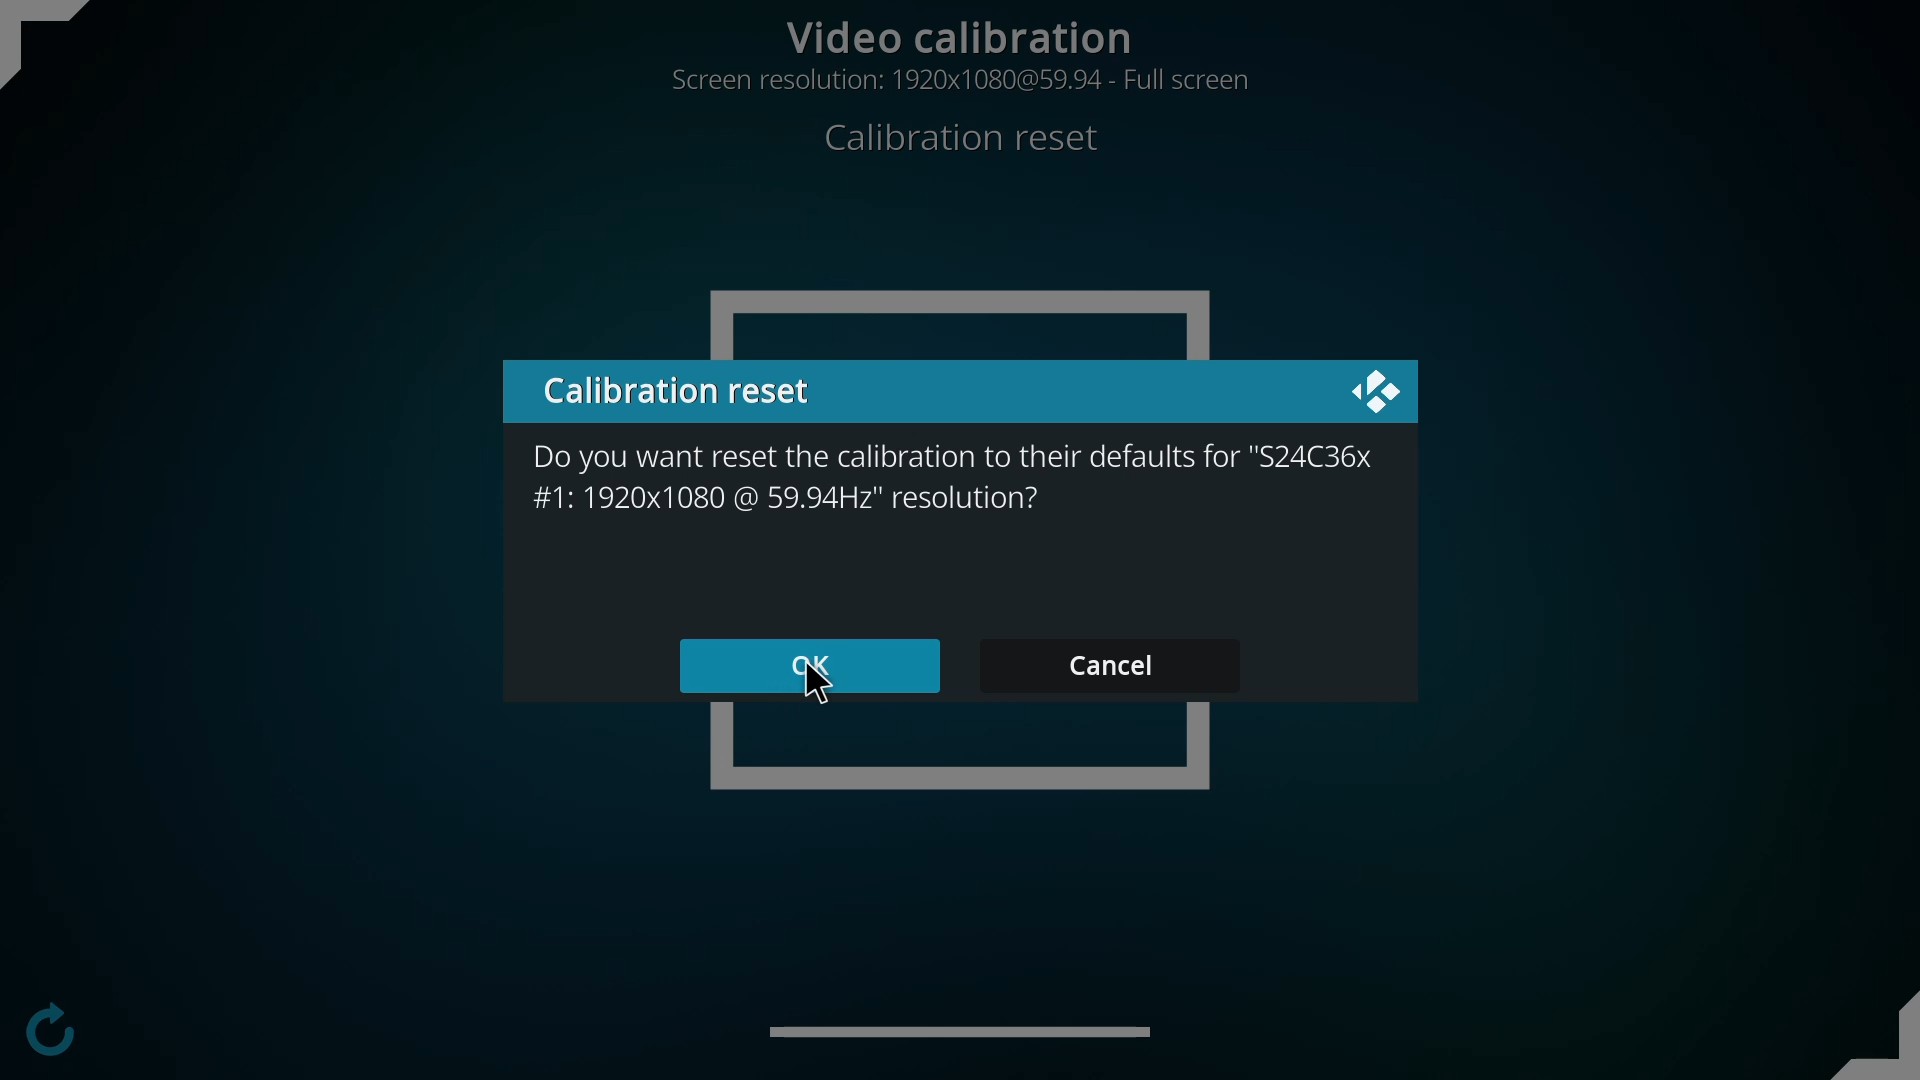 The image size is (1920, 1080). Describe the element at coordinates (966, 30) in the screenshot. I see `video calibration` at that location.